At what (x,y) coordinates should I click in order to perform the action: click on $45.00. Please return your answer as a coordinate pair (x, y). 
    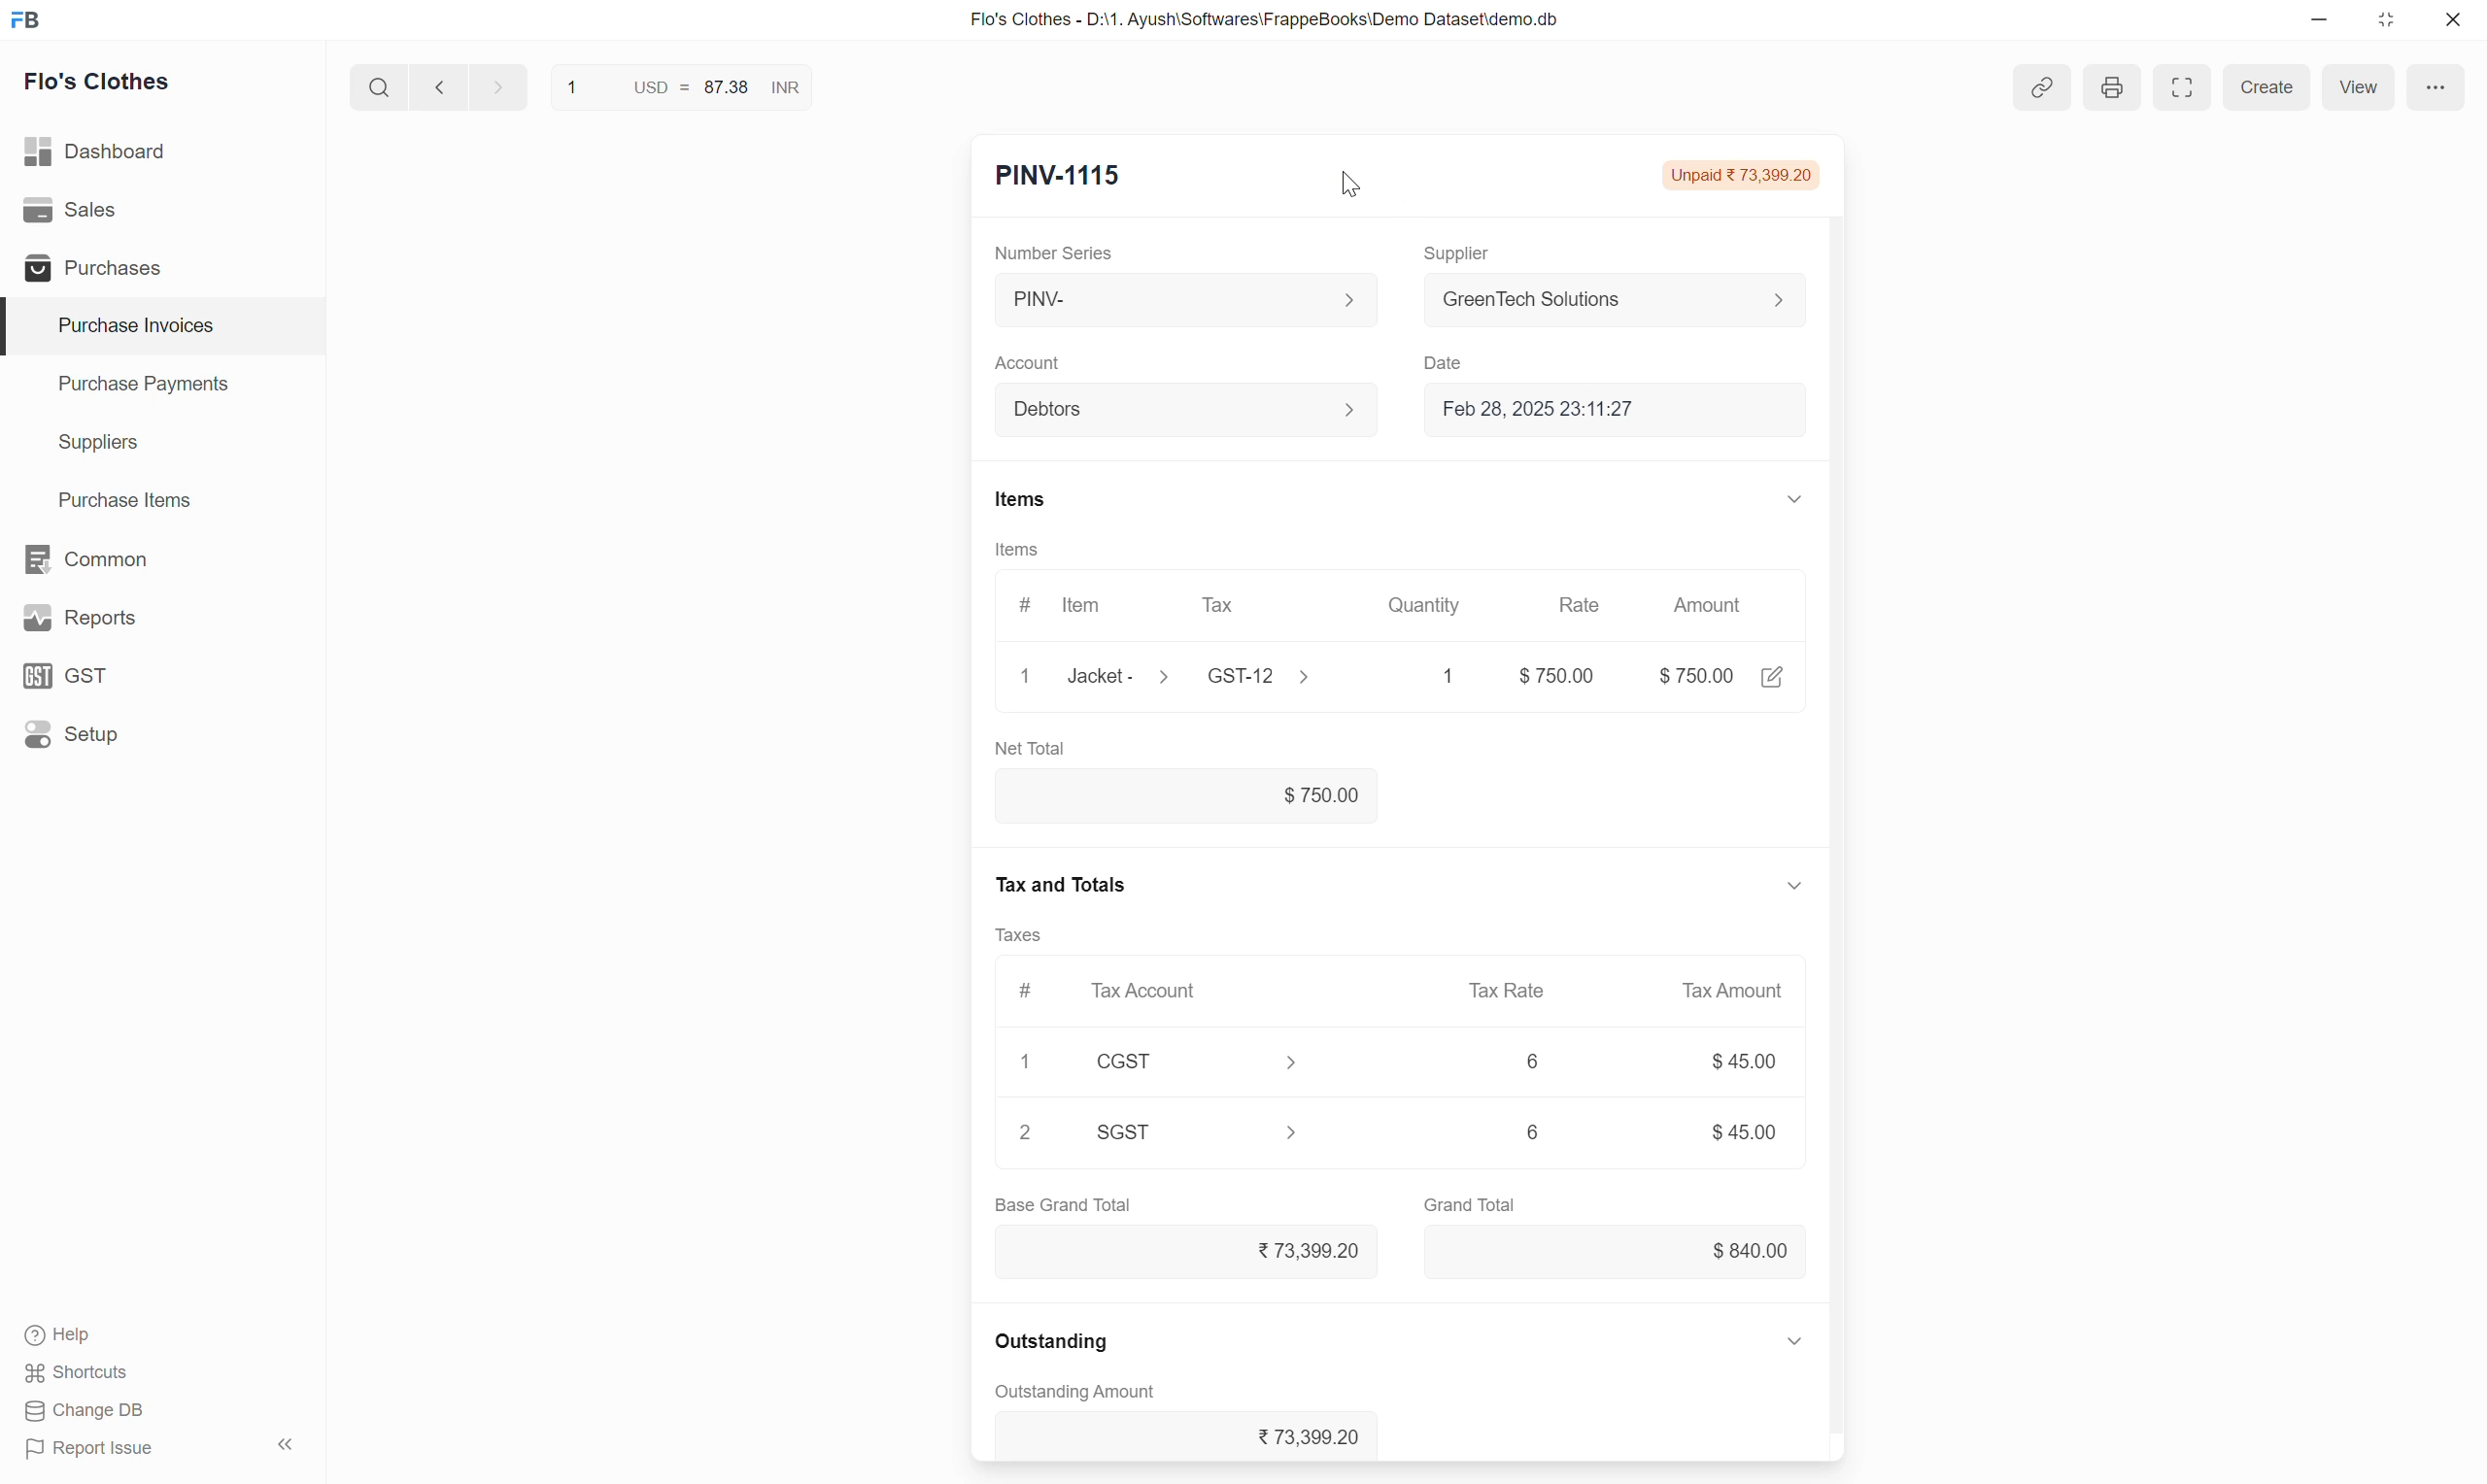
    Looking at the image, I should click on (1744, 1130).